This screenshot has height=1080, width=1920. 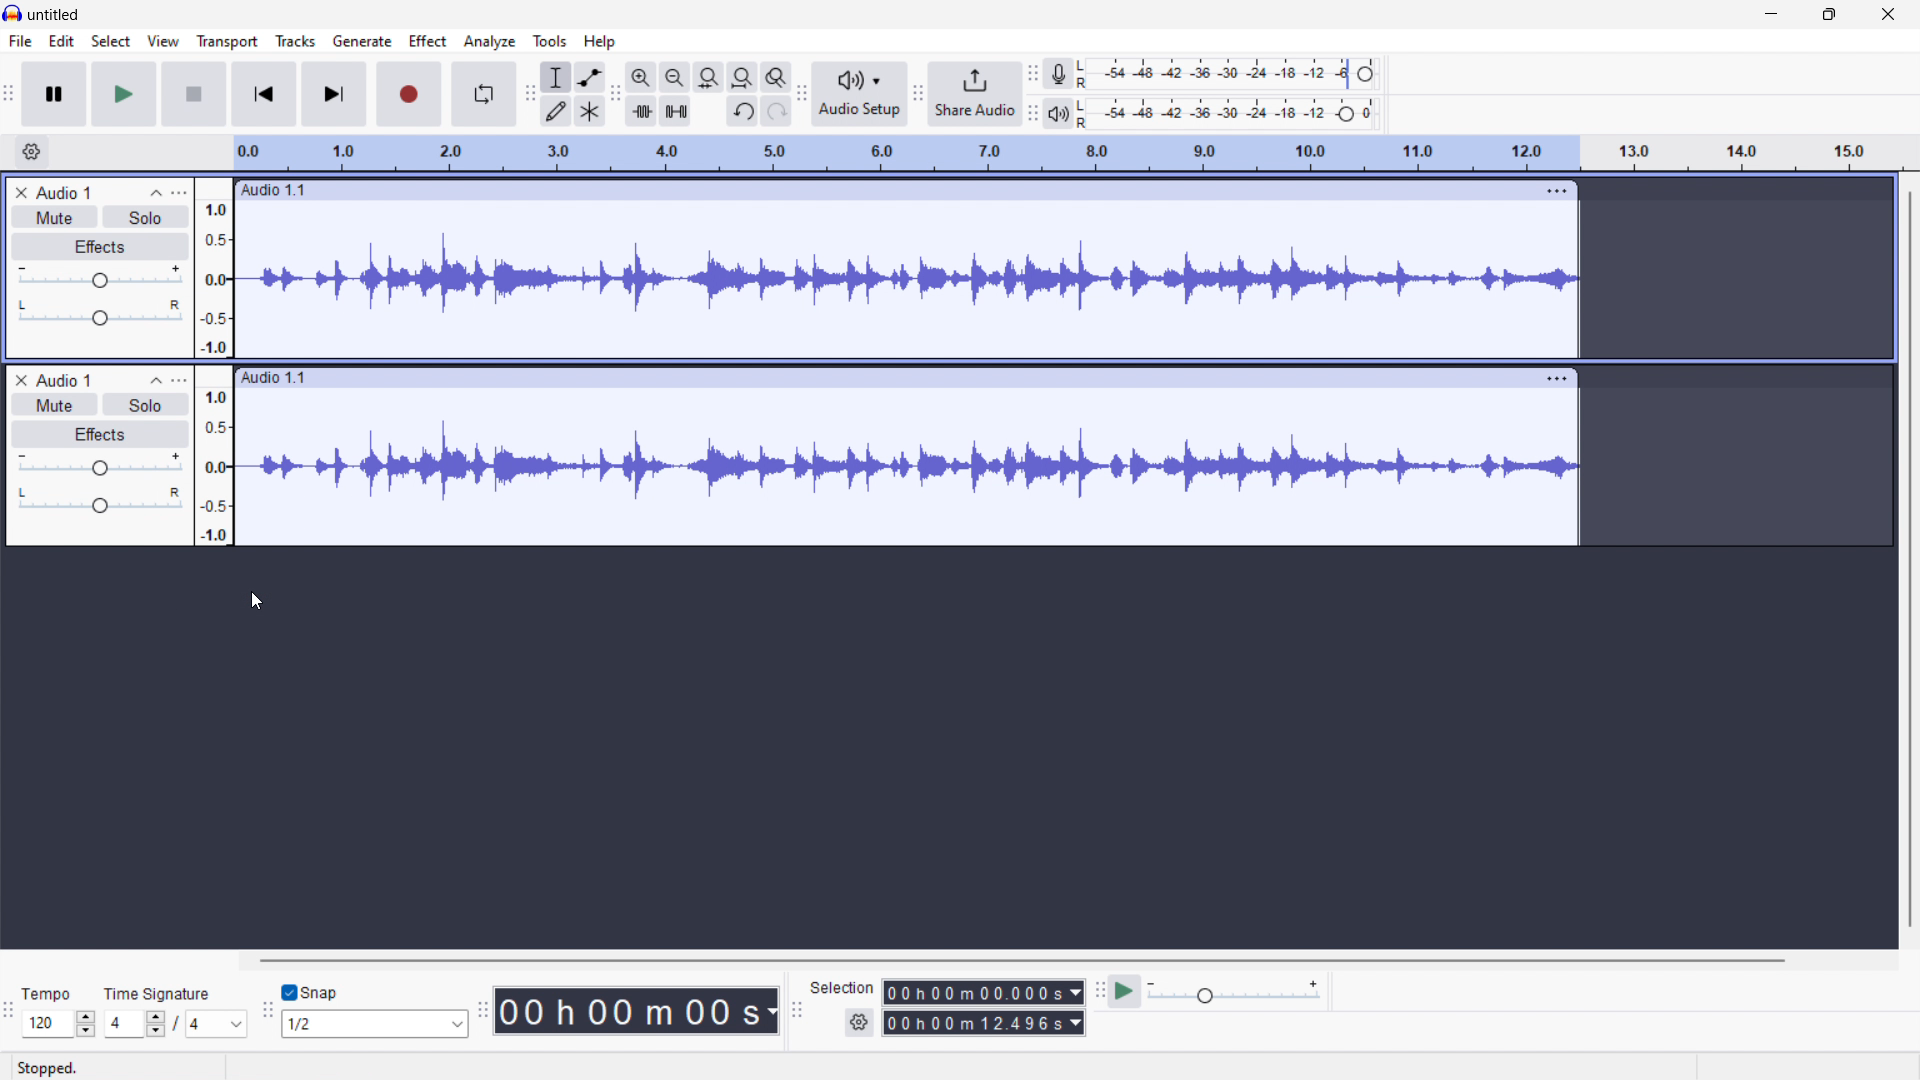 What do you see at coordinates (50, 1068) in the screenshot?
I see `Stopped` at bounding box center [50, 1068].